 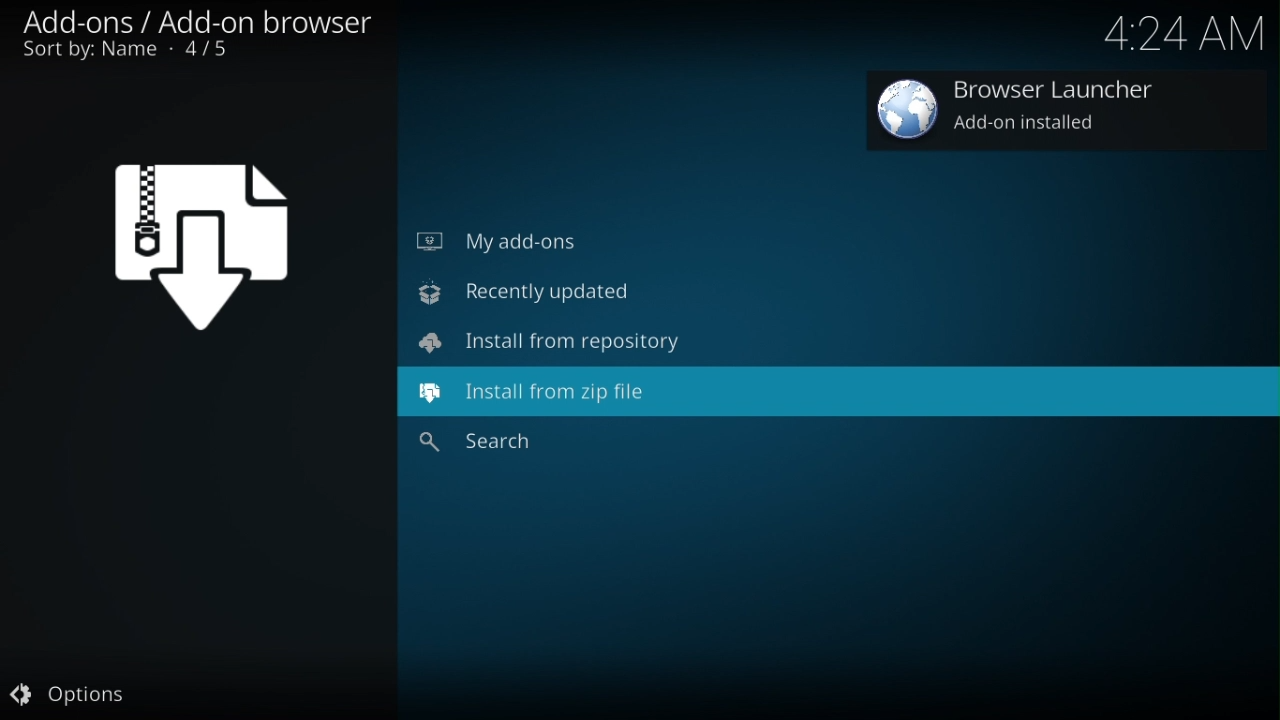 I want to click on install from repository, so click(x=559, y=345).